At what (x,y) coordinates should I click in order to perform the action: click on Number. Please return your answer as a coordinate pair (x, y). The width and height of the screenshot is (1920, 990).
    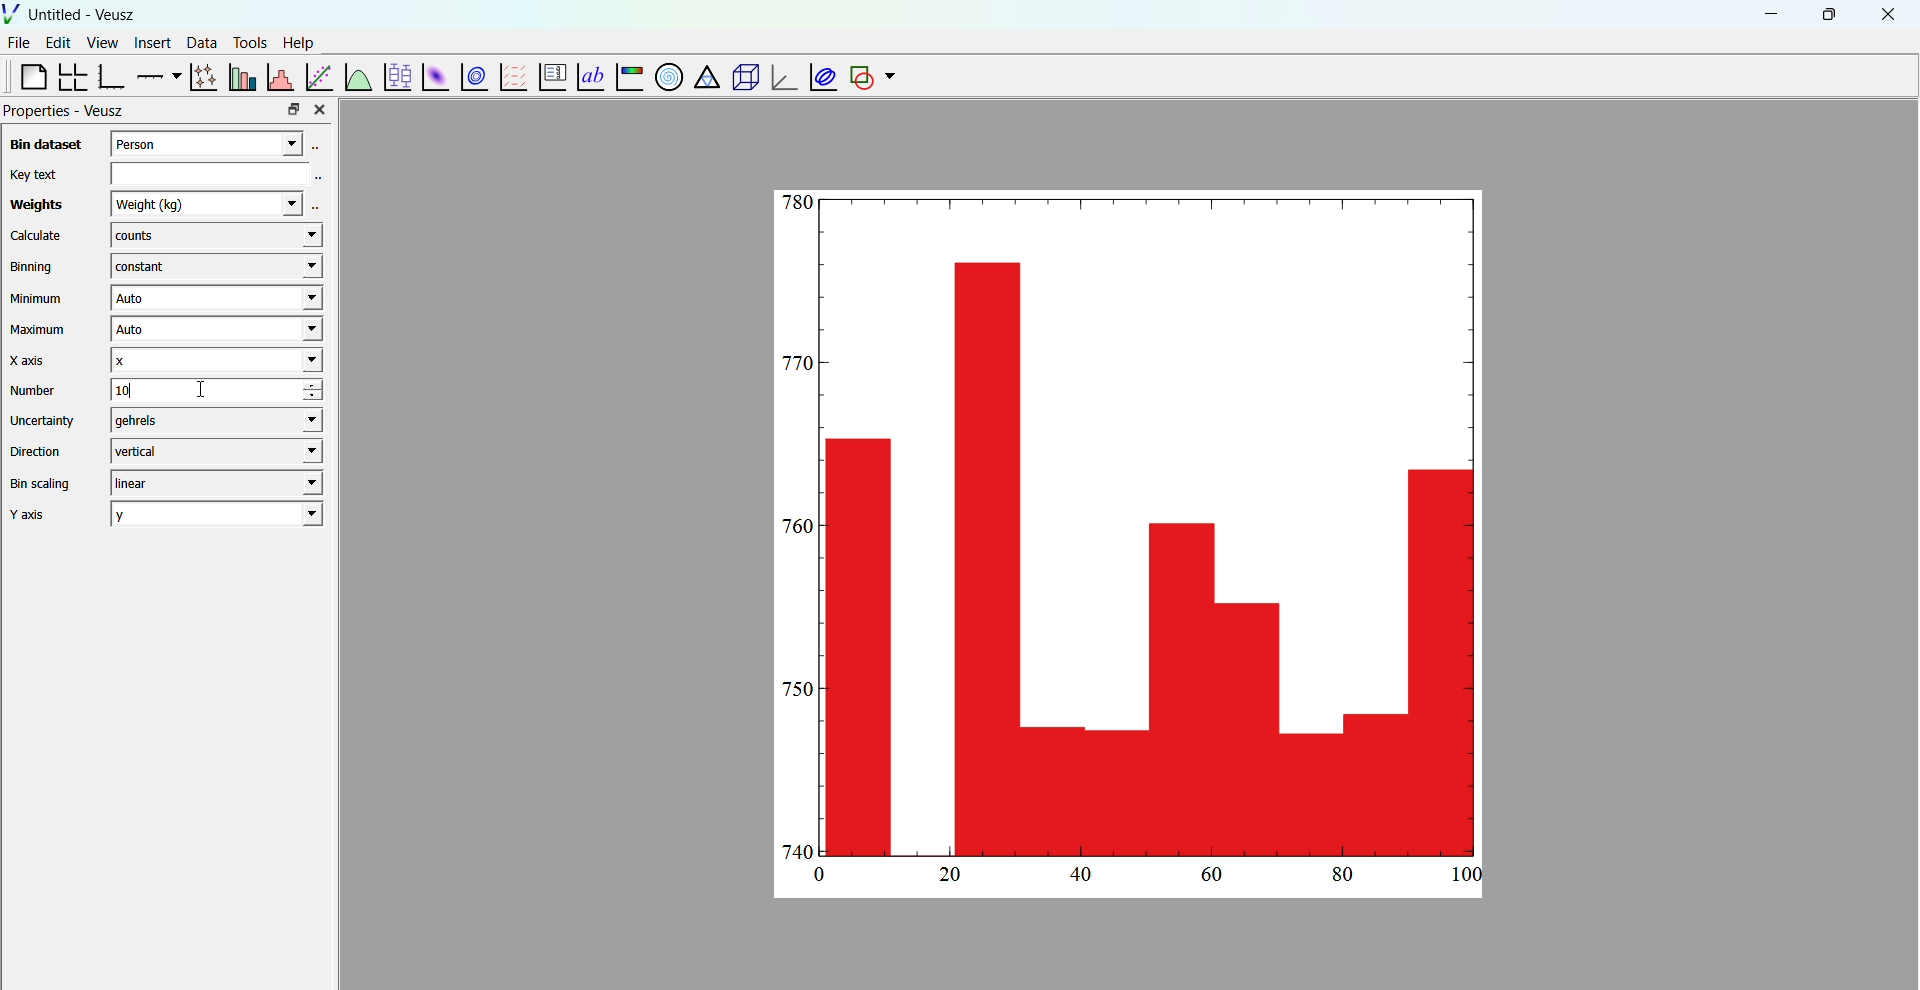
    Looking at the image, I should click on (34, 390).